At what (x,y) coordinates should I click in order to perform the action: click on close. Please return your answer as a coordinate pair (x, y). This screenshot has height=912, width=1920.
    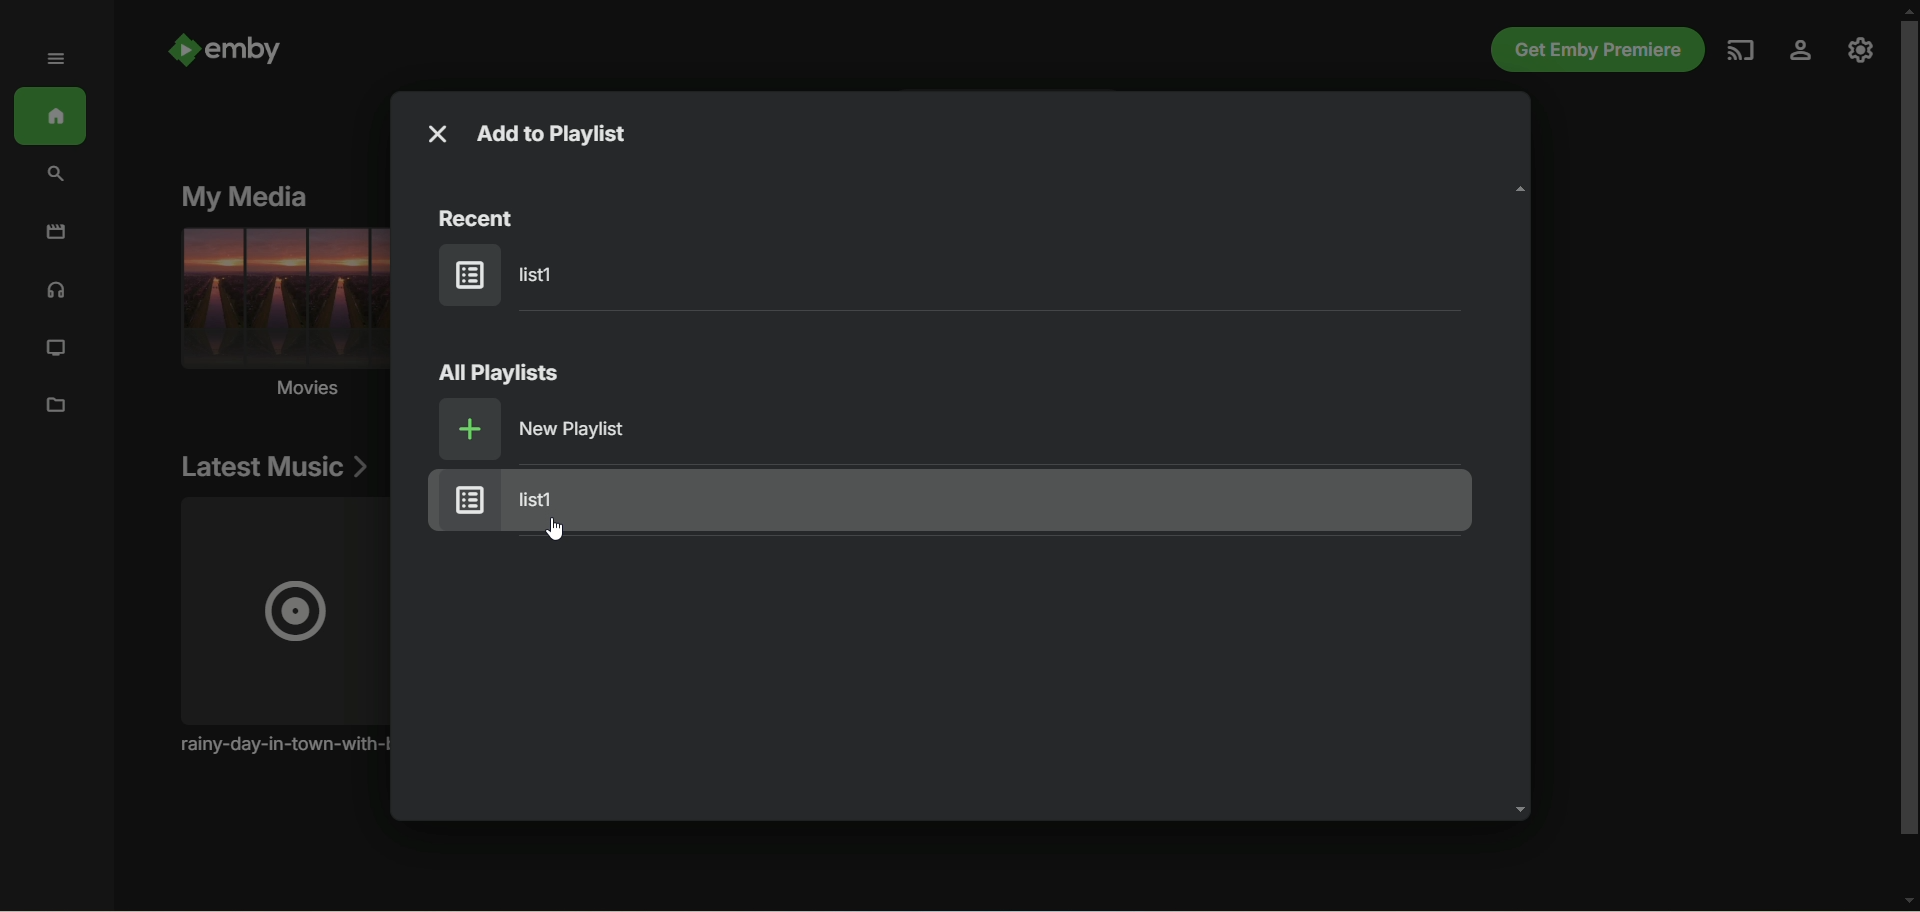
    Looking at the image, I should click on (439, 134).